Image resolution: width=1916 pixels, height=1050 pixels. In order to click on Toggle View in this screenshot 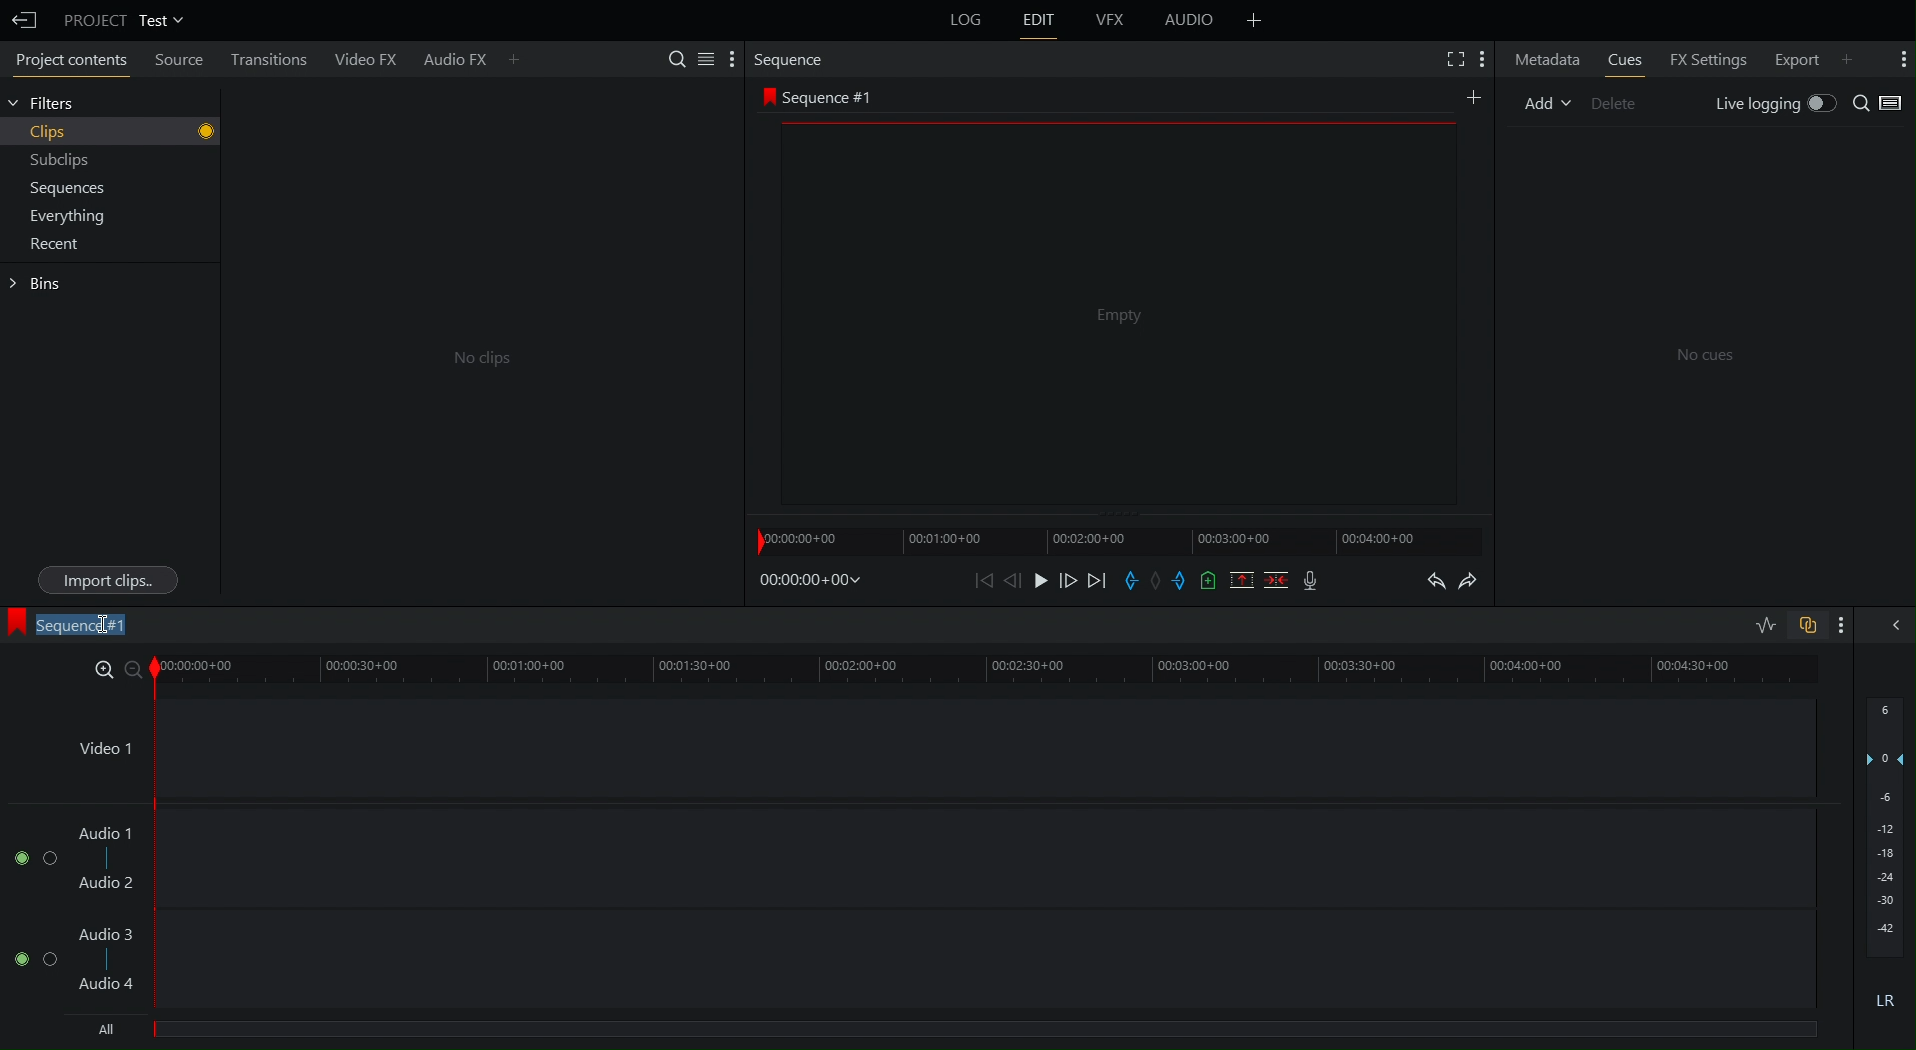, I will do `click(1899, 102)`.